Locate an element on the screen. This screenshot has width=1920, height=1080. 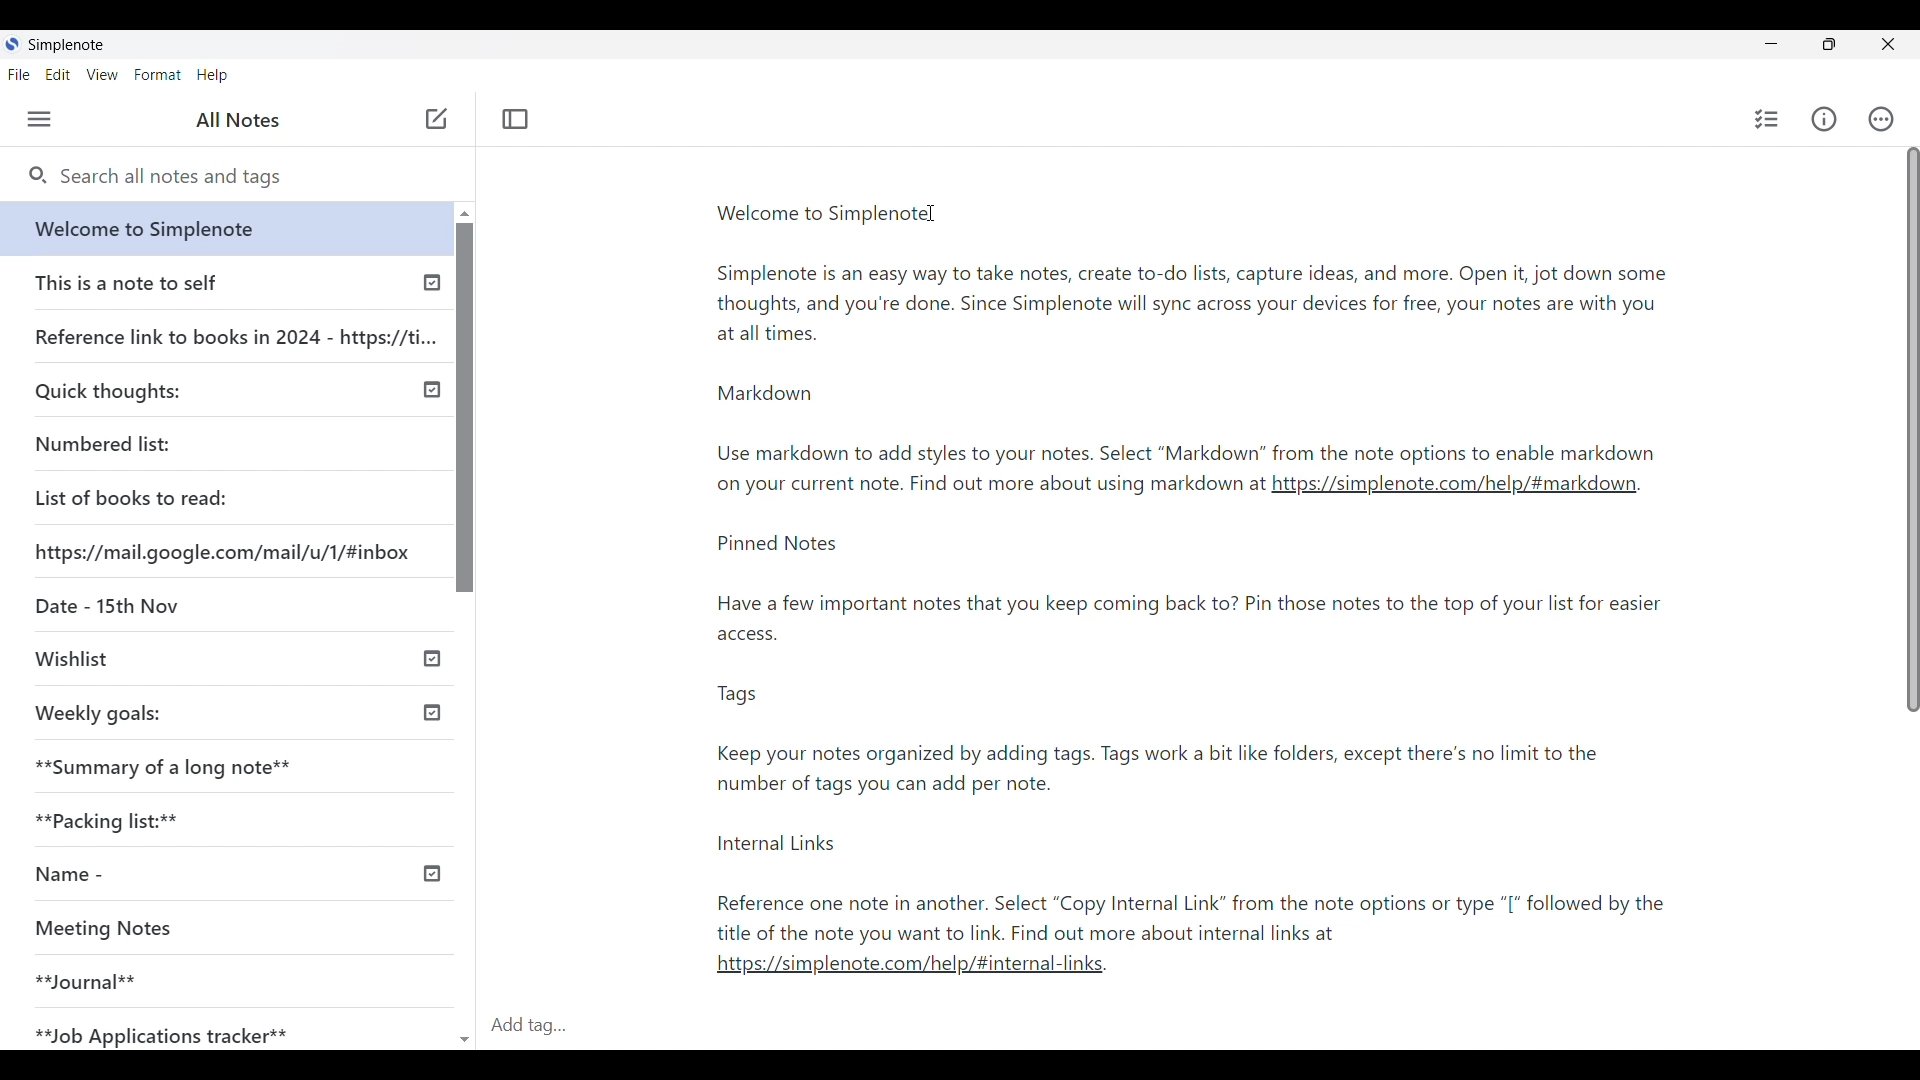
Check icon indicates published notes is located at coordinates (436, 872).